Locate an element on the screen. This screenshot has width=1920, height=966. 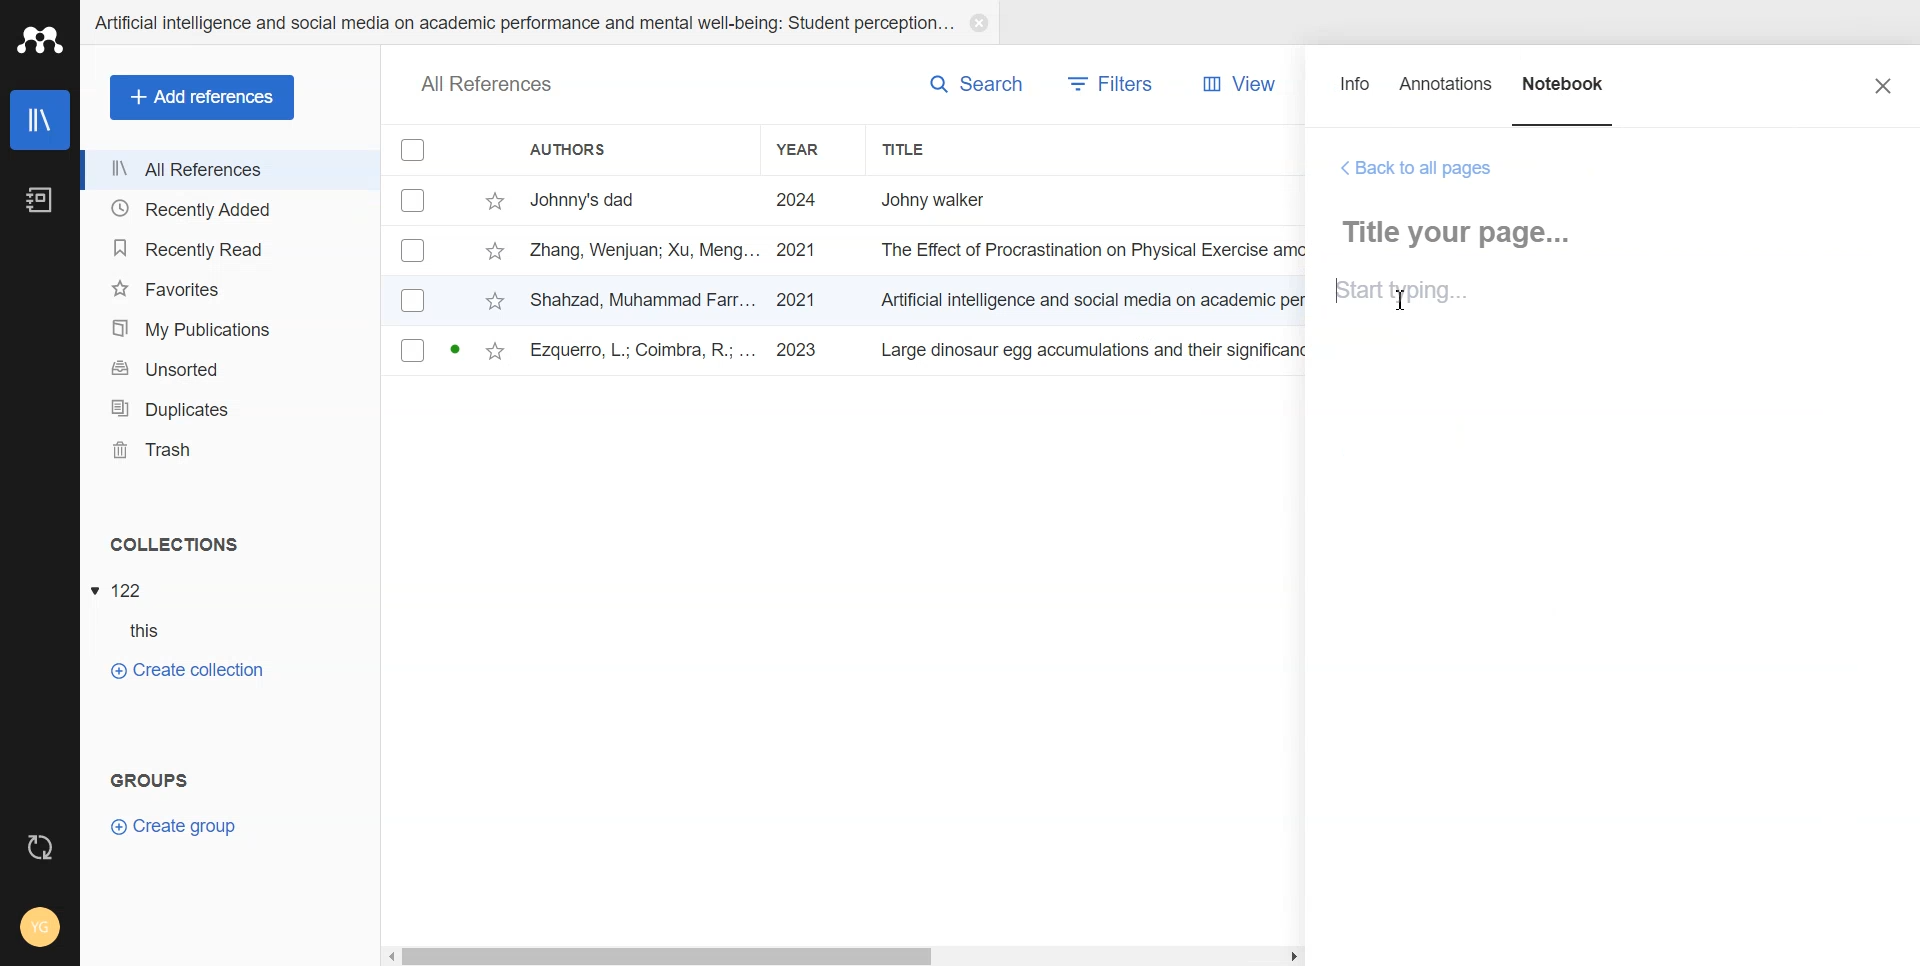
Account is located at coordinates (40, 929).